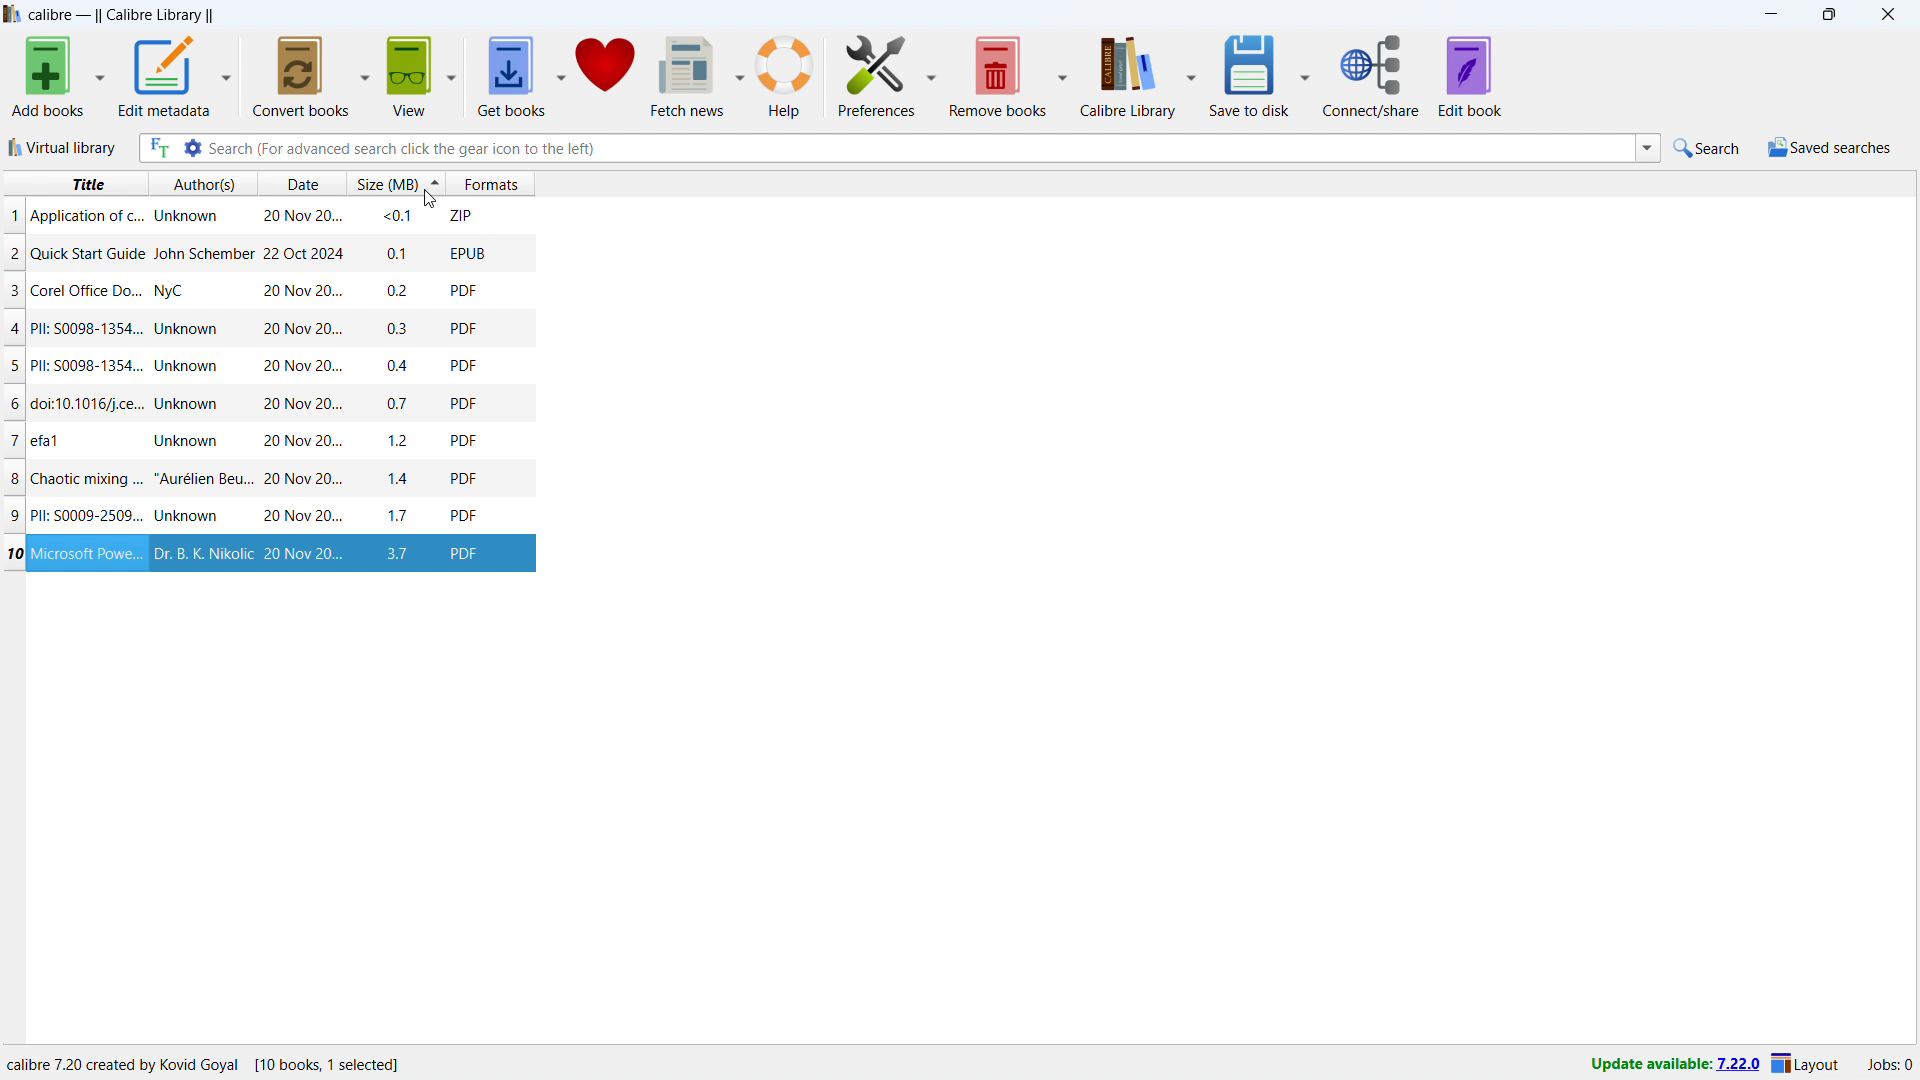 The height and width of the screenshot is (1080, 1920). Describe the element at coordinates (399, 289) in the screenshot. I see `size` at that location.